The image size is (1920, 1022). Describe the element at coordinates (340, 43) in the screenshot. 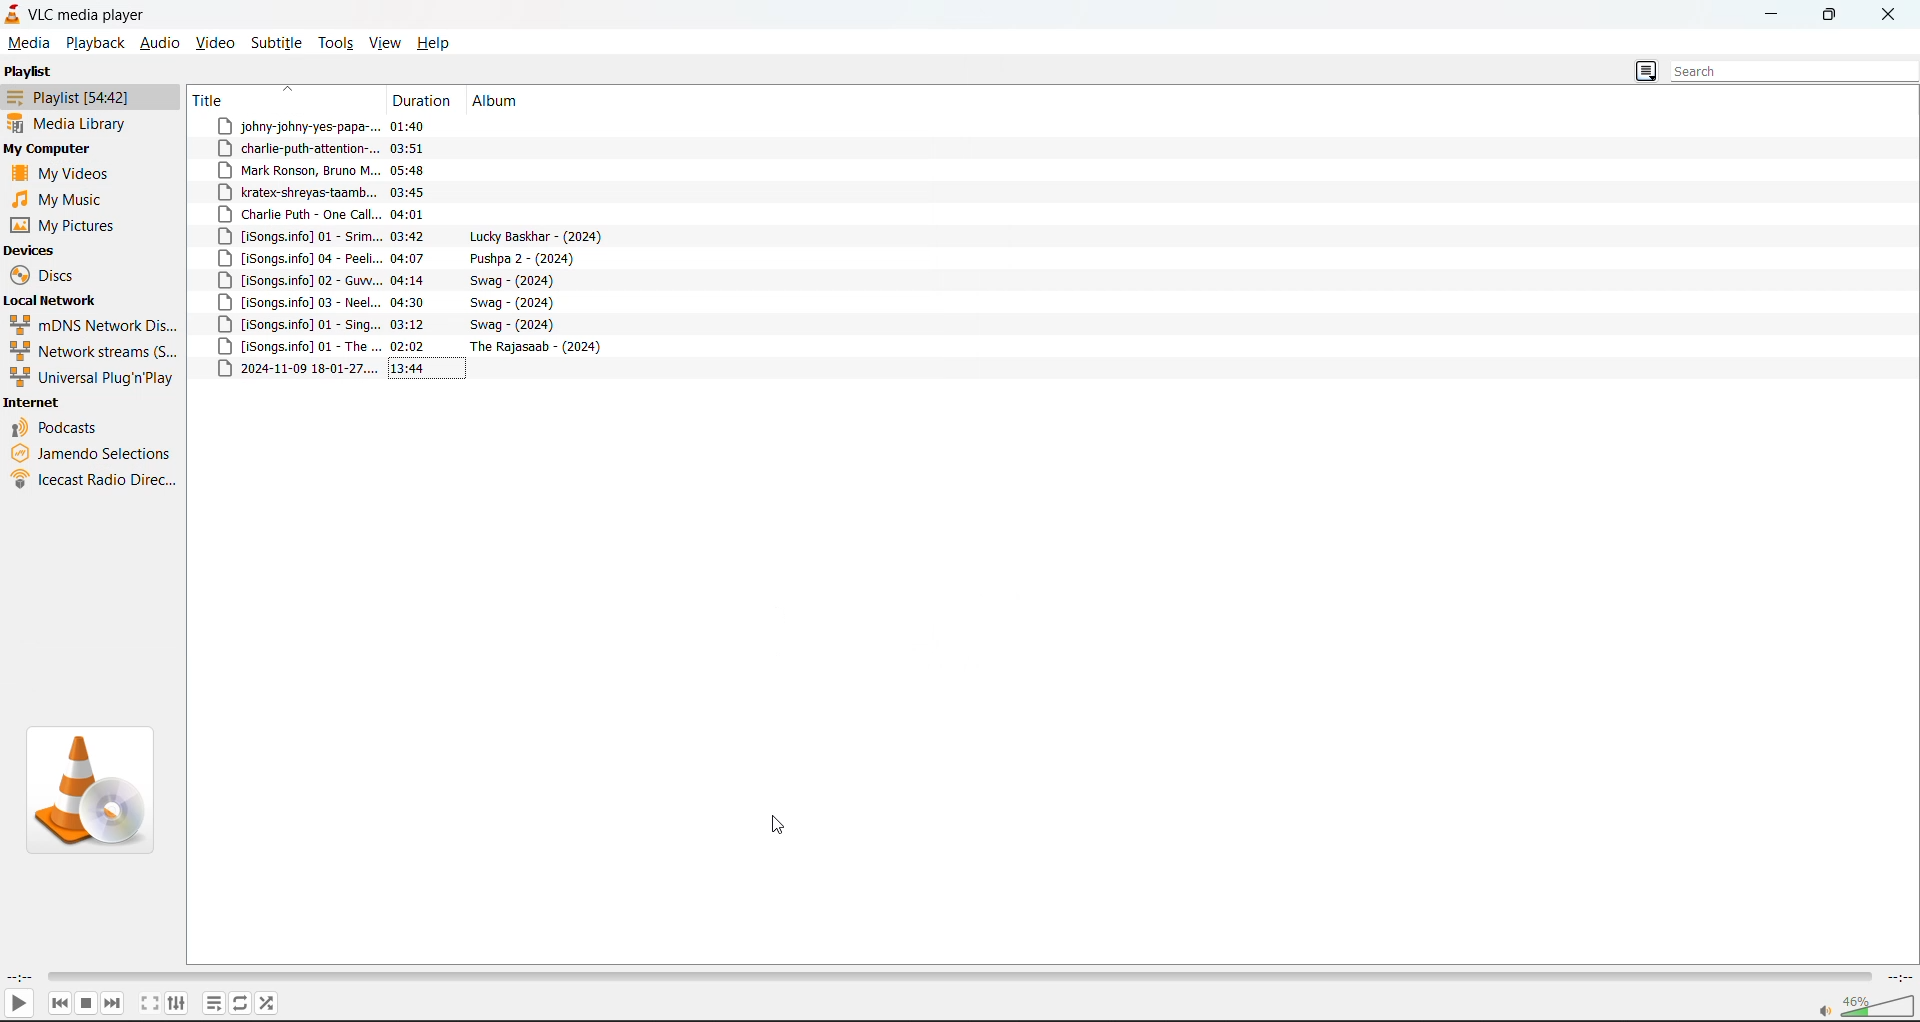

I see `tools` at that location.